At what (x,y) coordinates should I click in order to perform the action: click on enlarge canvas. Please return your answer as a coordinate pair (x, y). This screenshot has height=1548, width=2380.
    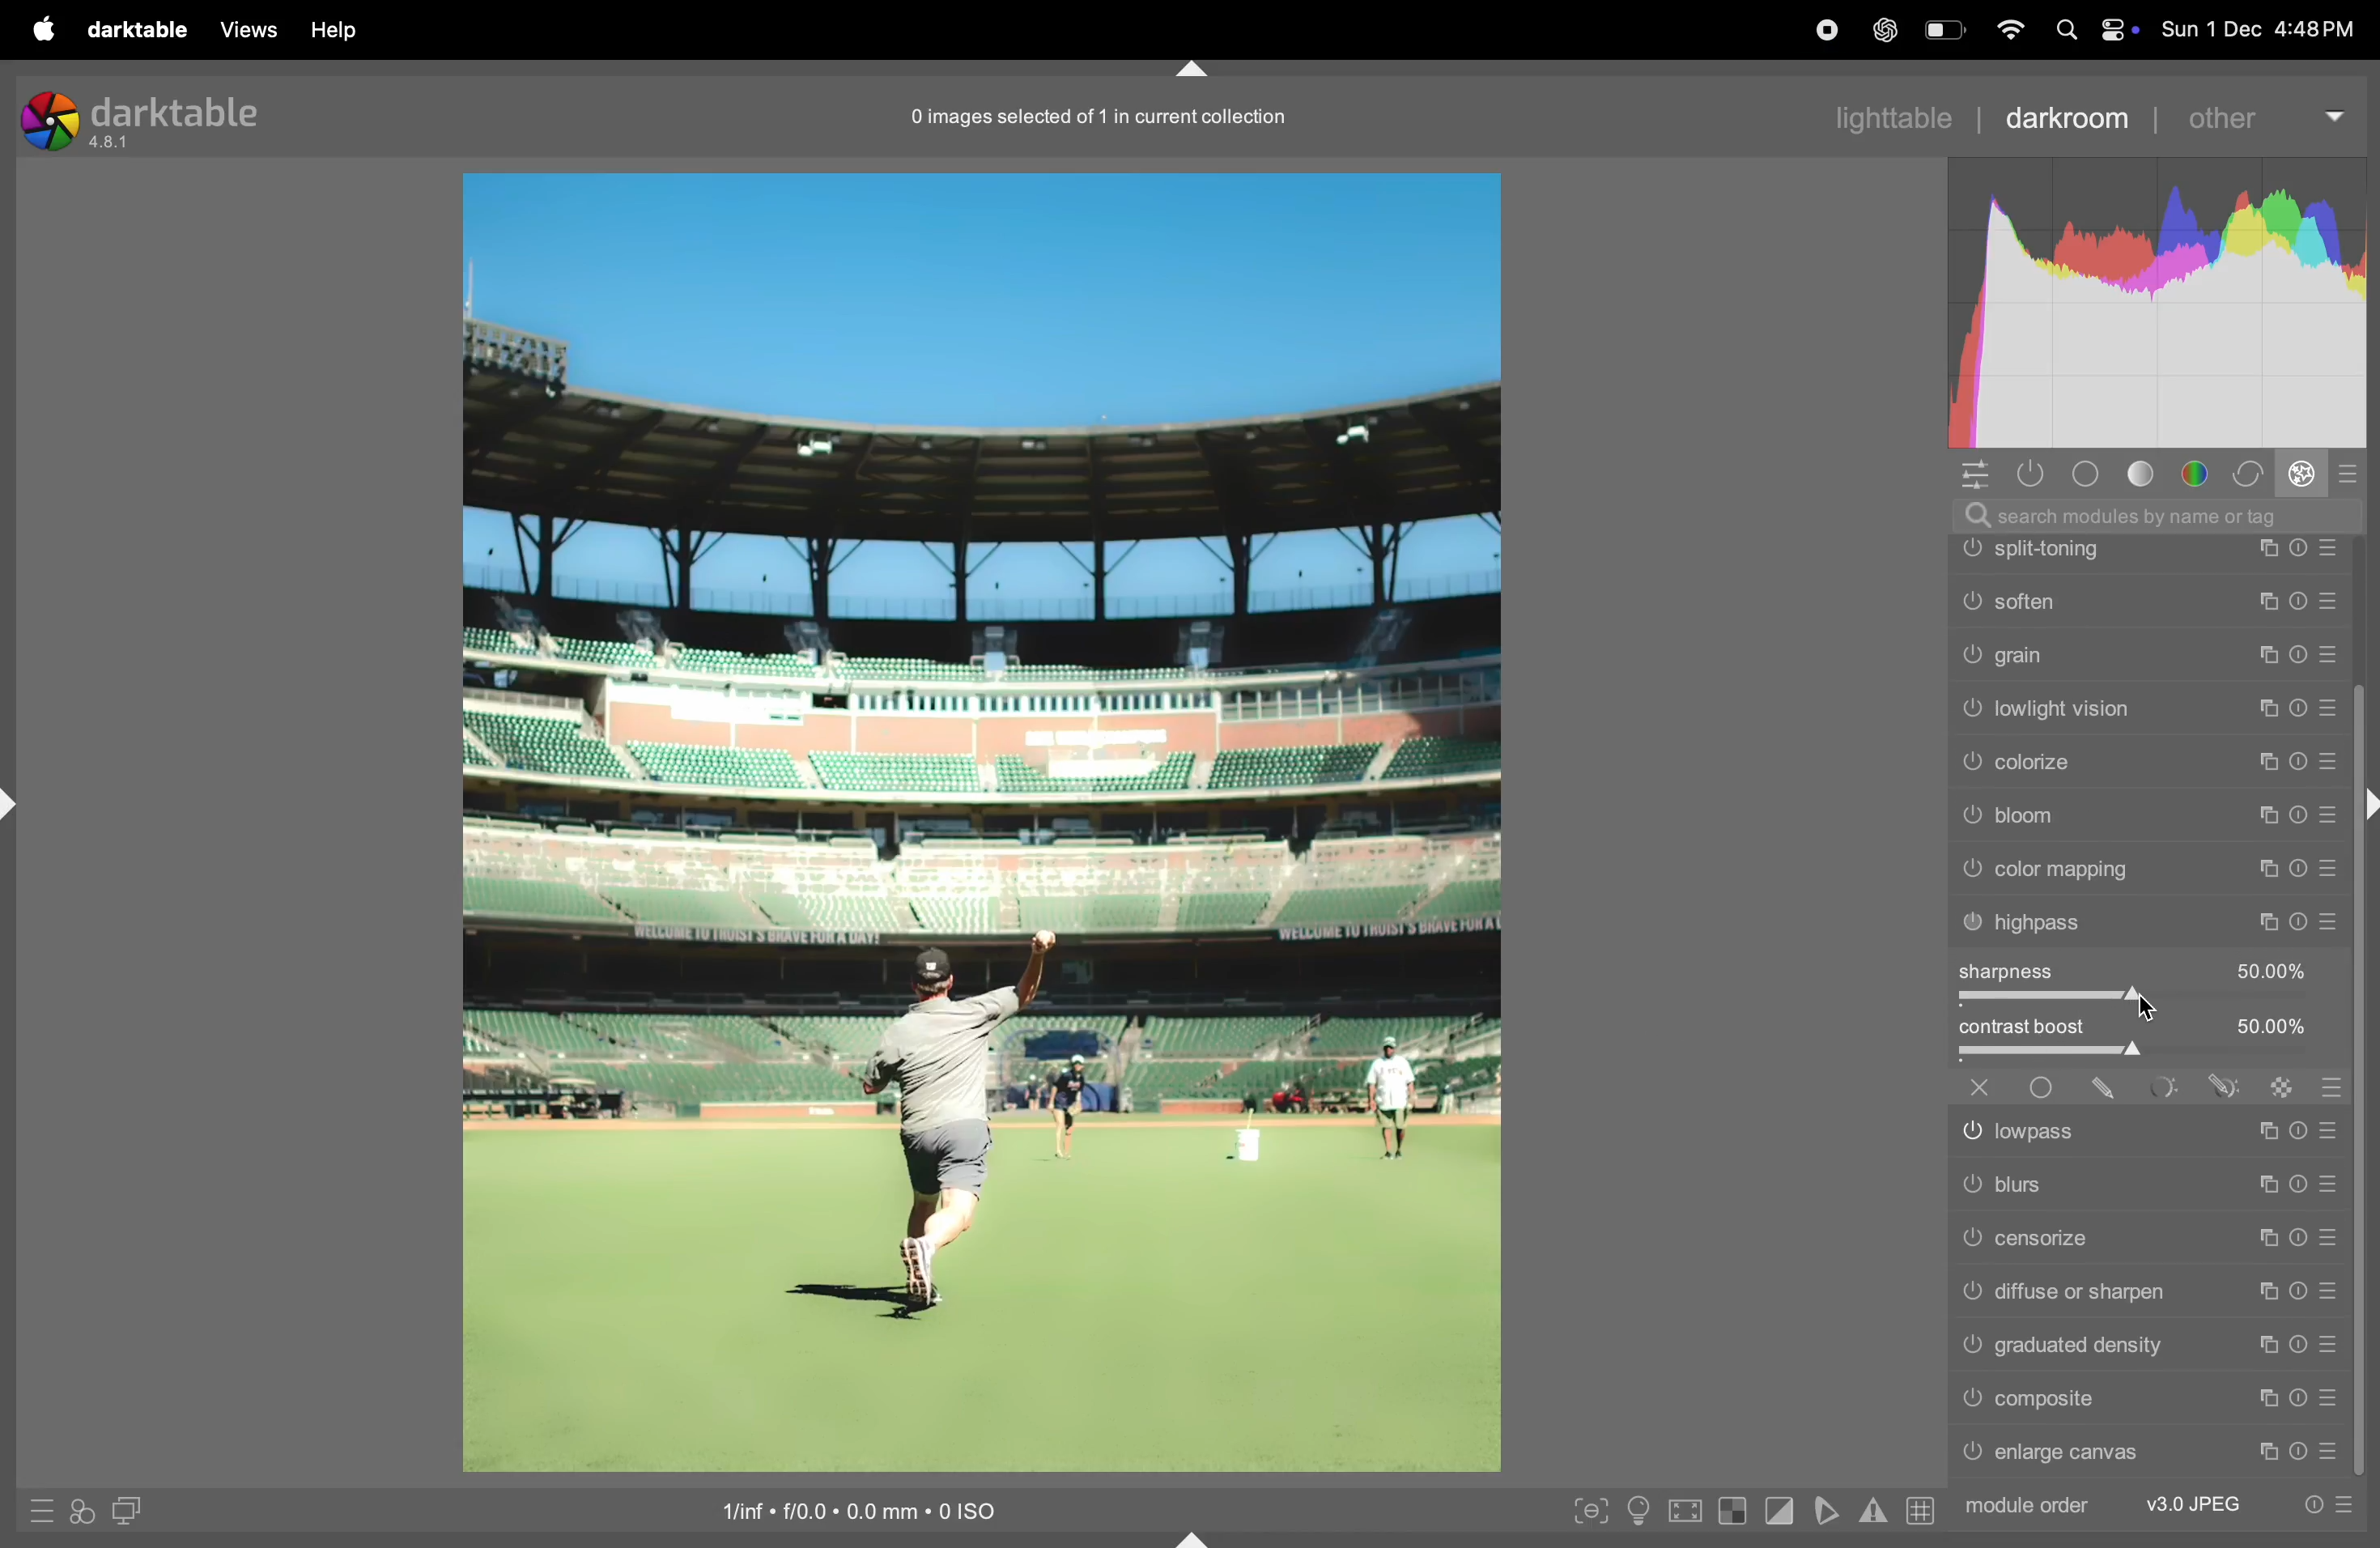
    Looking at the image, I should click on (2150, 1455).